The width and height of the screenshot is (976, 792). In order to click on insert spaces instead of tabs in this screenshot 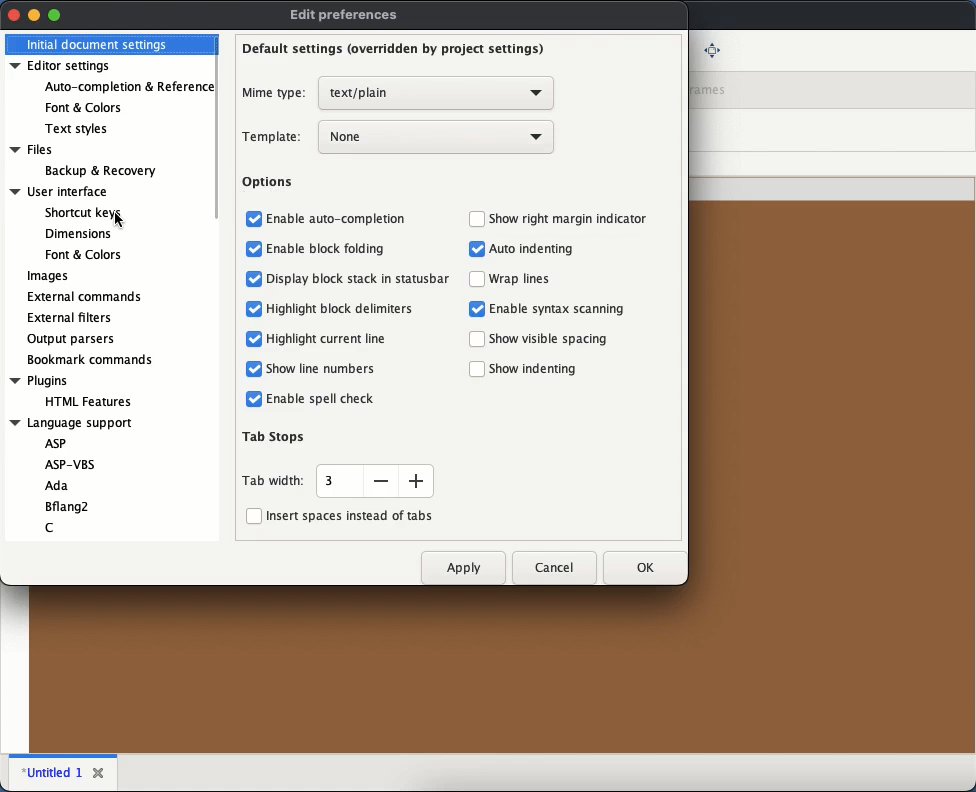, I will do `click(349, 516)`.